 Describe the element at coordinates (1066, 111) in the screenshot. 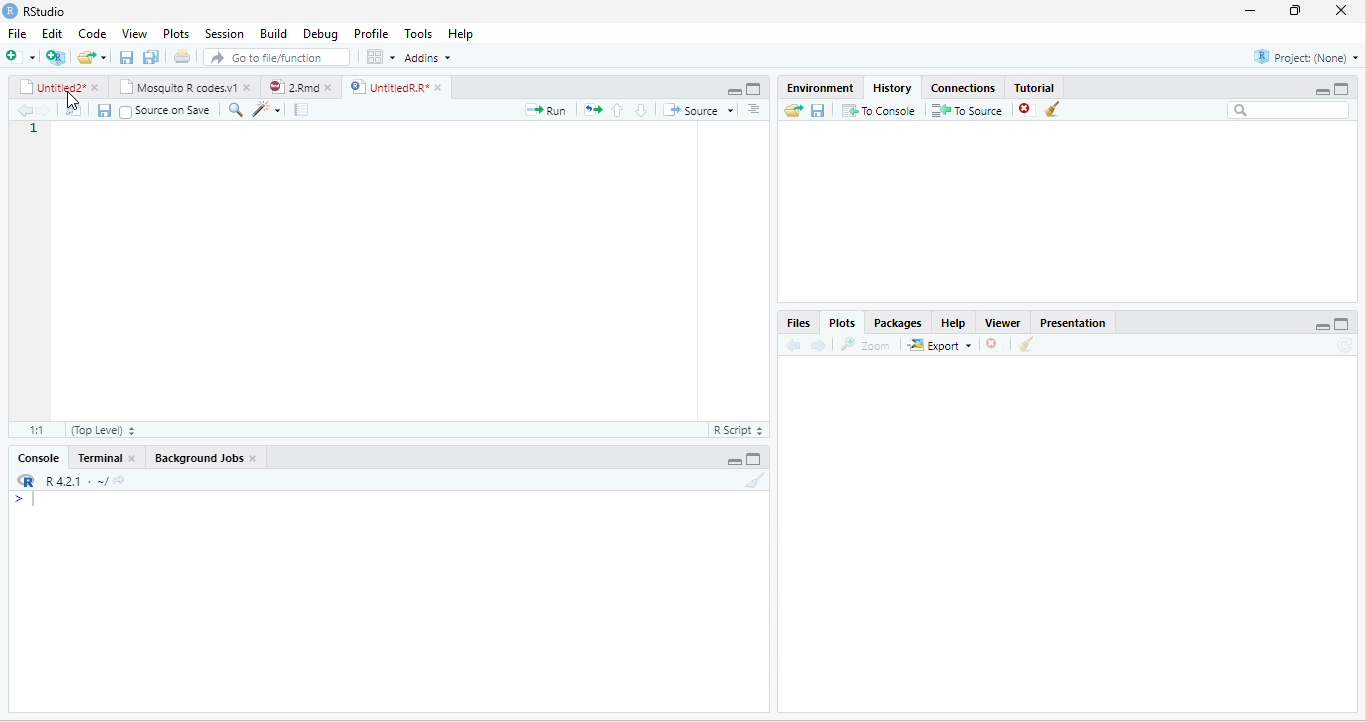

I see `clean` at that location.